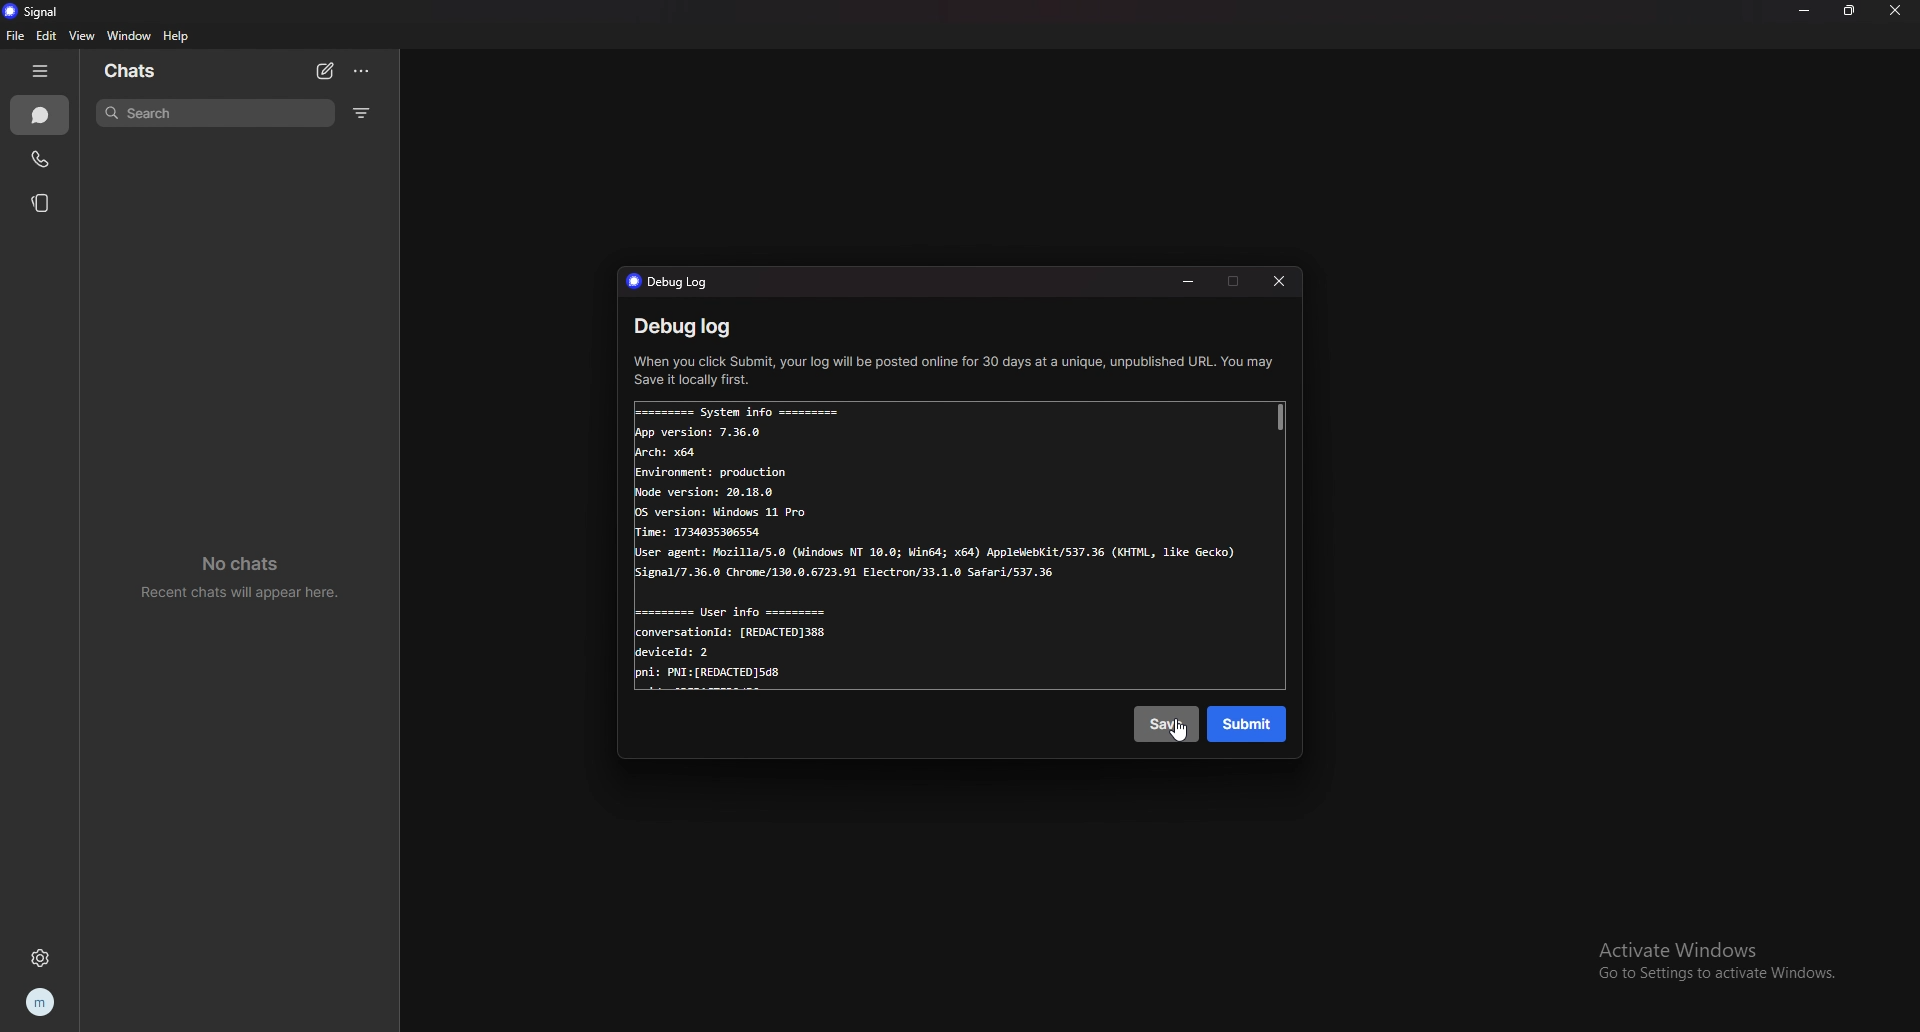  What do you see at coordinates (41, 204) in the screenshot?
I see `stories` at bounding box center [41, 204].